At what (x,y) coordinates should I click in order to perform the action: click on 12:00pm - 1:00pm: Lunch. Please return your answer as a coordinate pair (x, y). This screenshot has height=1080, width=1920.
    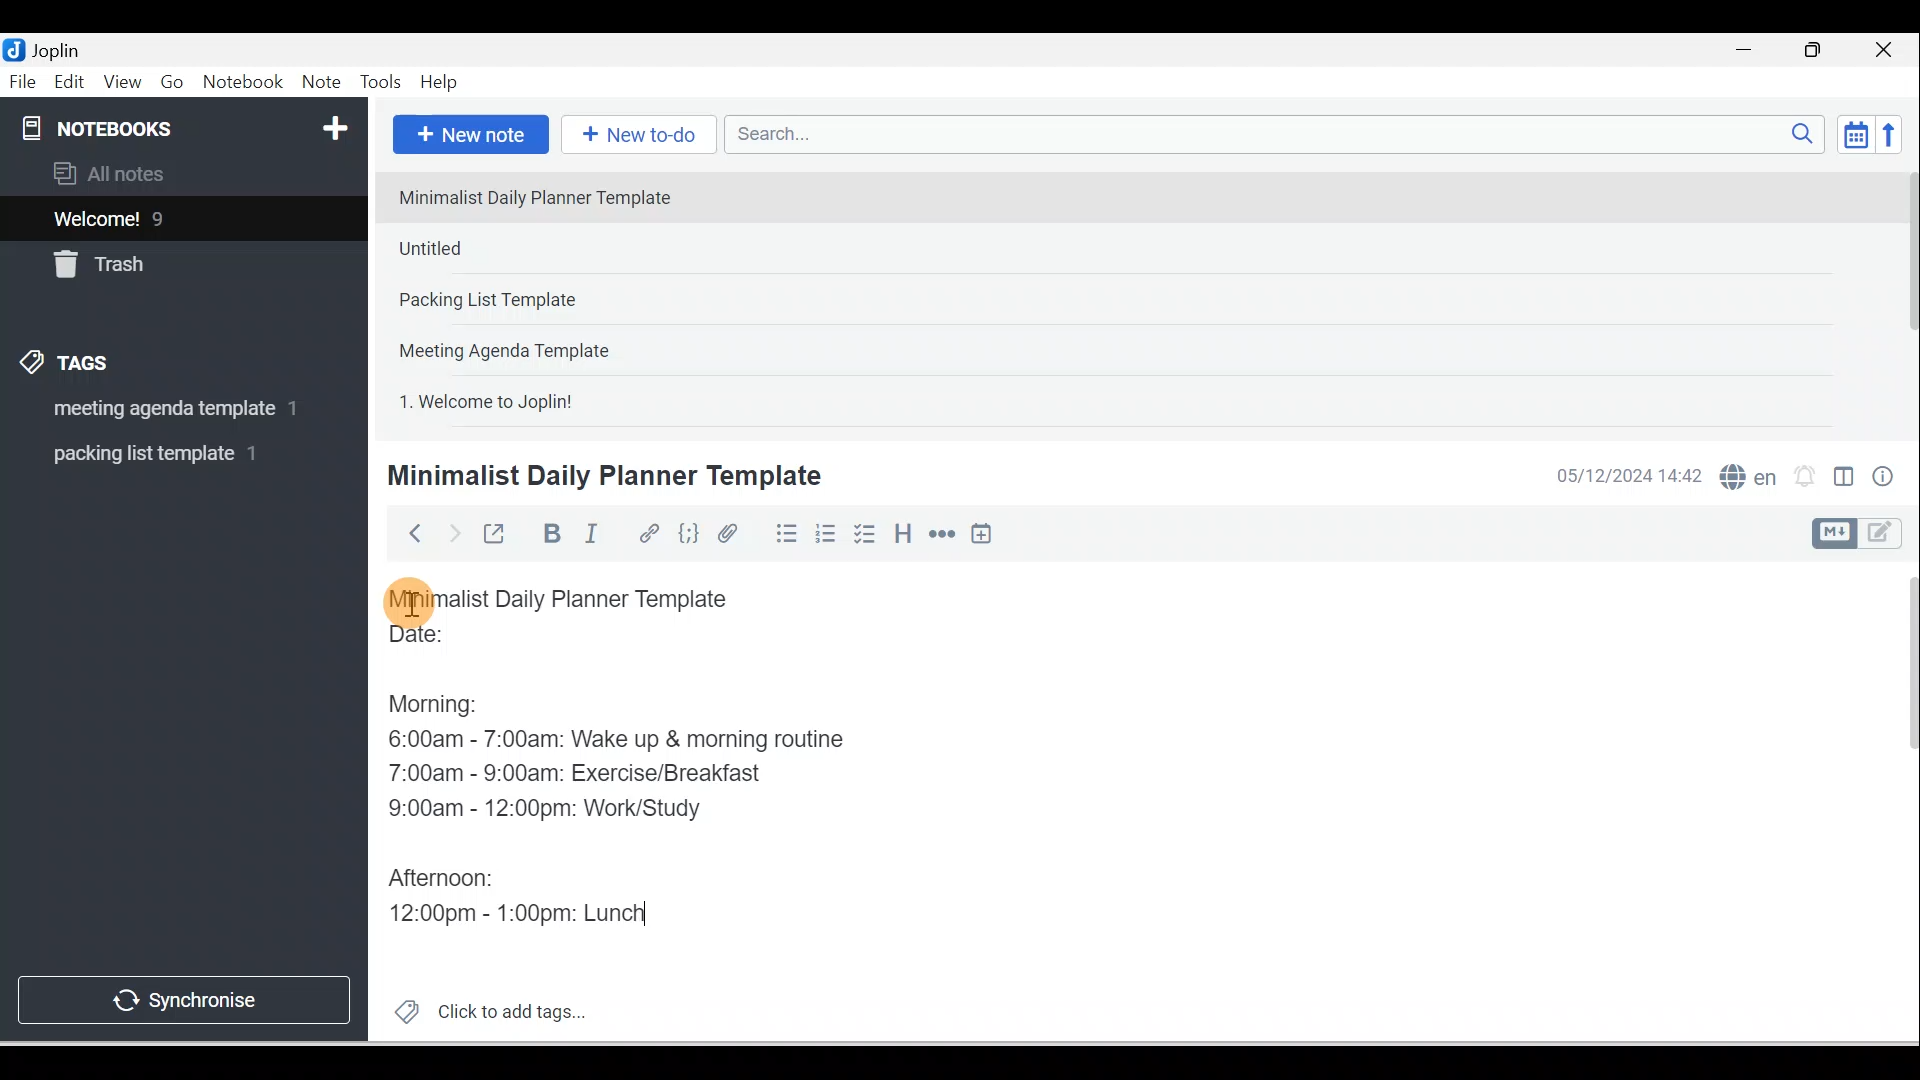
    Looking at the image, I should click on (543, 907).